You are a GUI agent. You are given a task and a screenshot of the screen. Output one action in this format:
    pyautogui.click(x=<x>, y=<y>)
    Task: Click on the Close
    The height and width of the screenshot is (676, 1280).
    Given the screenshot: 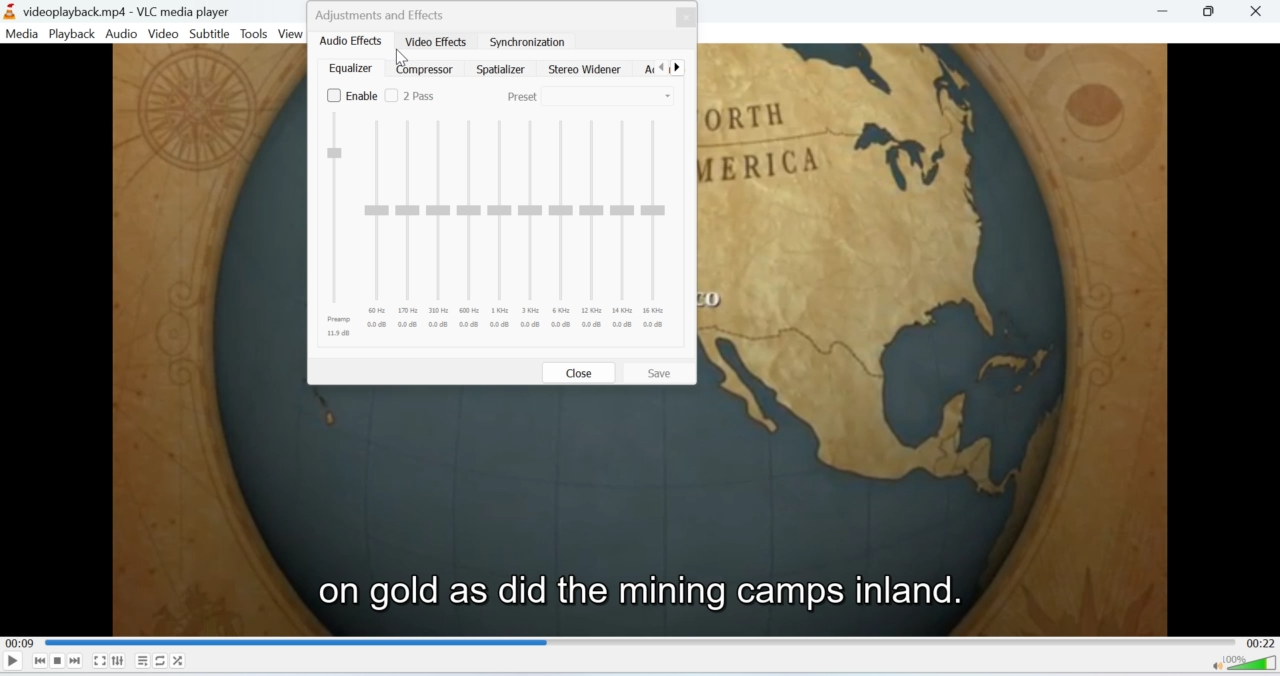 What is the action you would take?
    pyautogui.click(x=577, y=372)
    